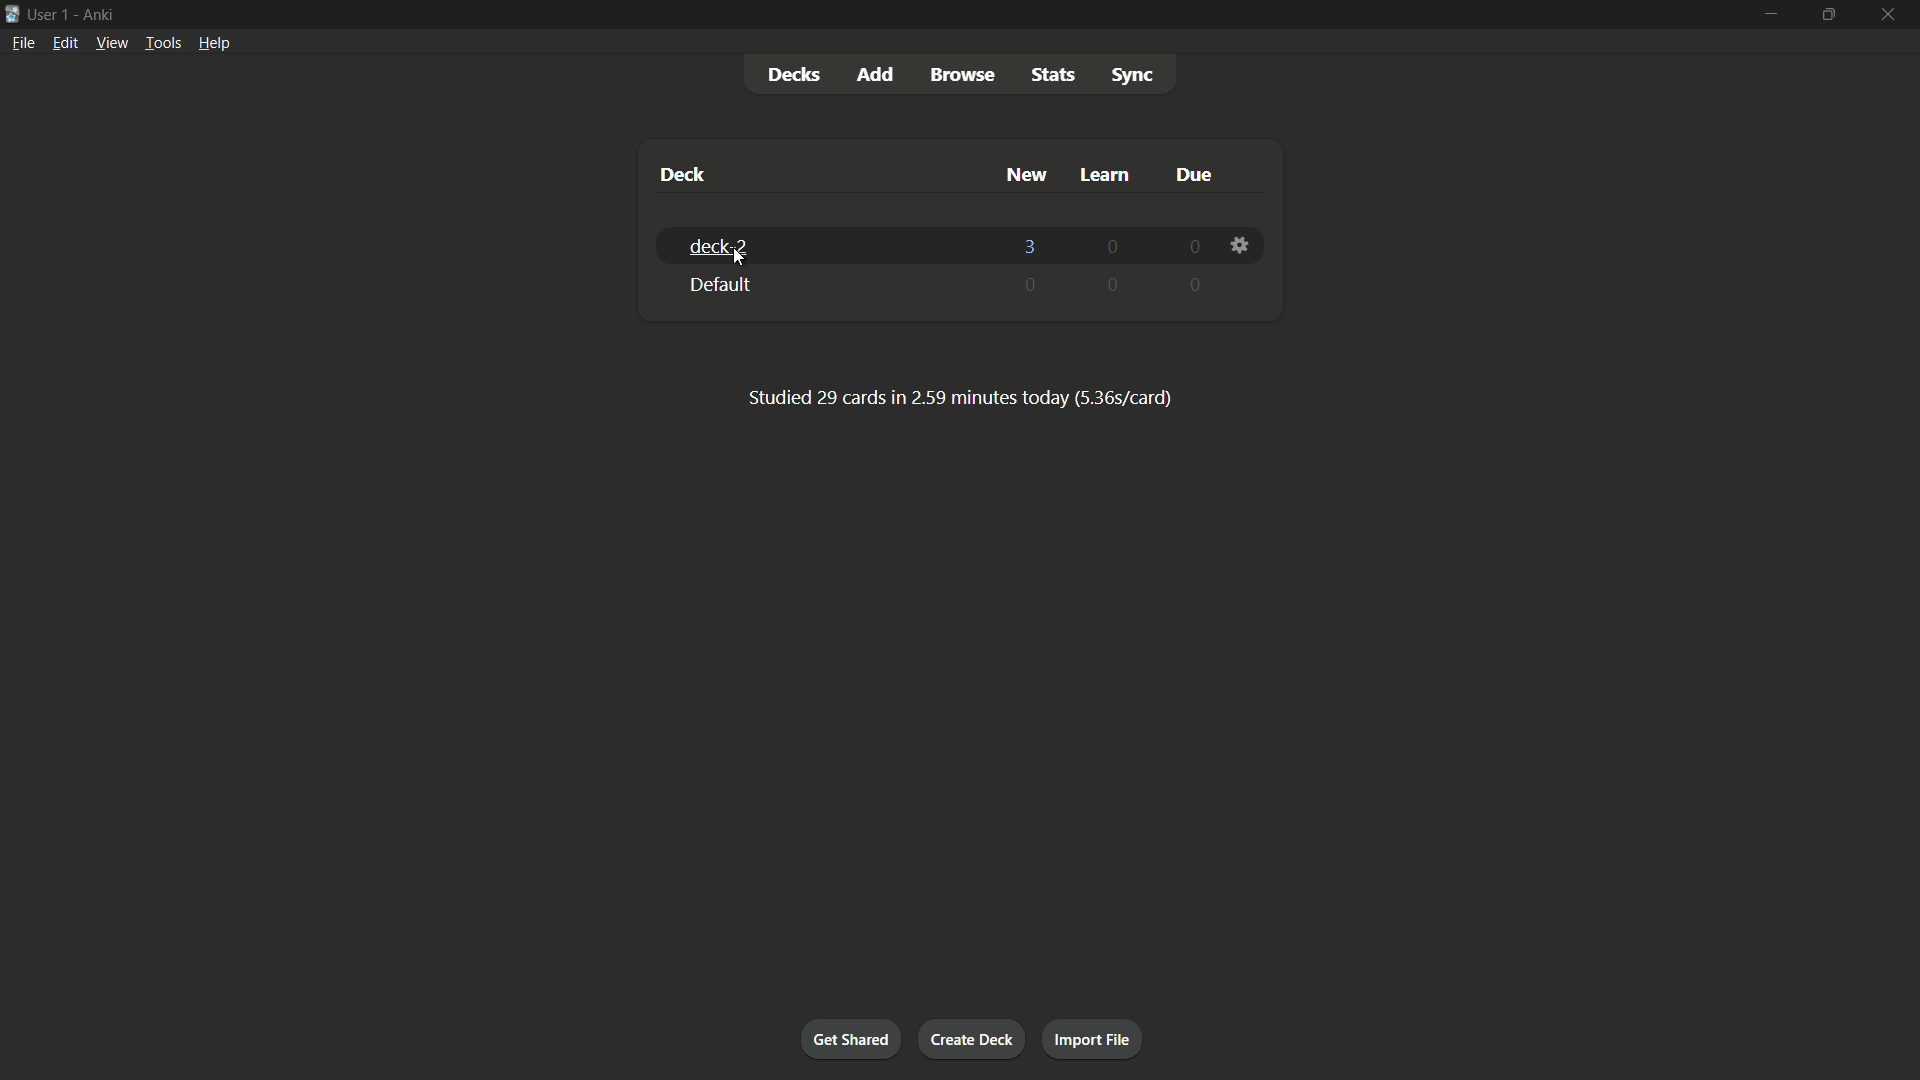  I want to click on minimize, so click(1774, 14).